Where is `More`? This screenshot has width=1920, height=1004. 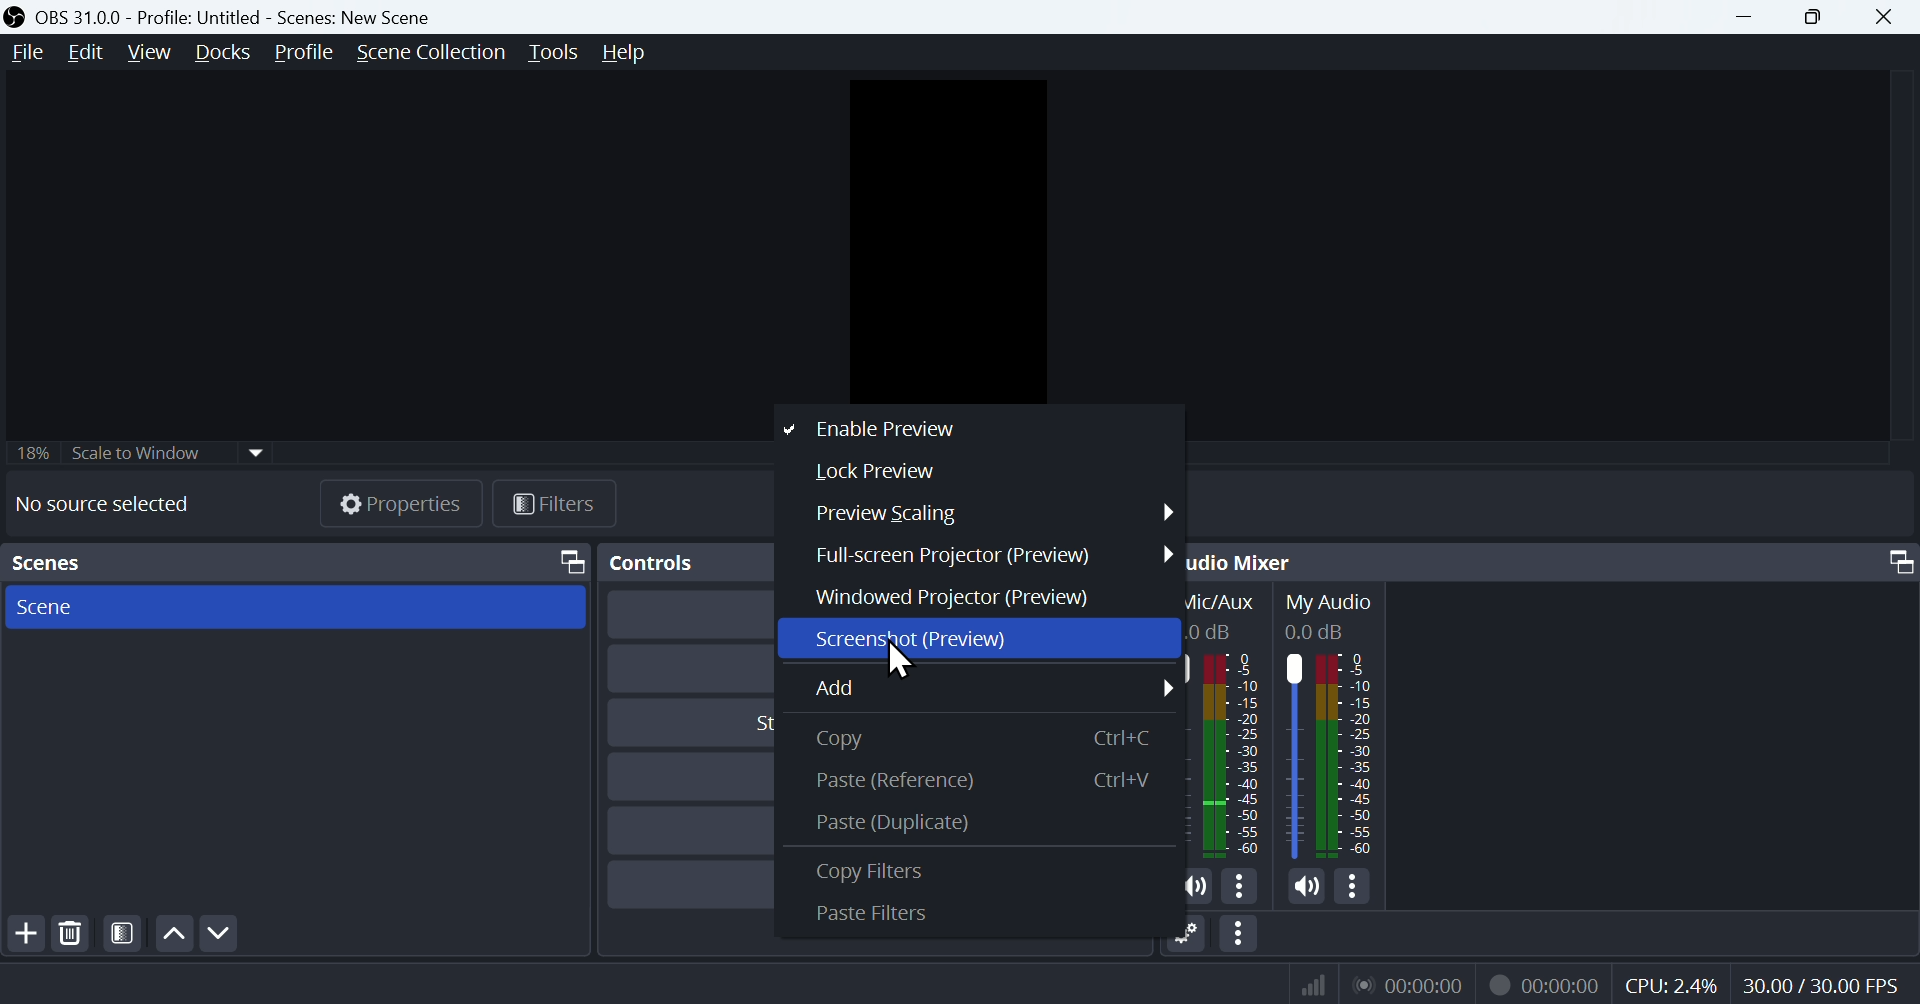
More is located at coordinates (1241, 884).